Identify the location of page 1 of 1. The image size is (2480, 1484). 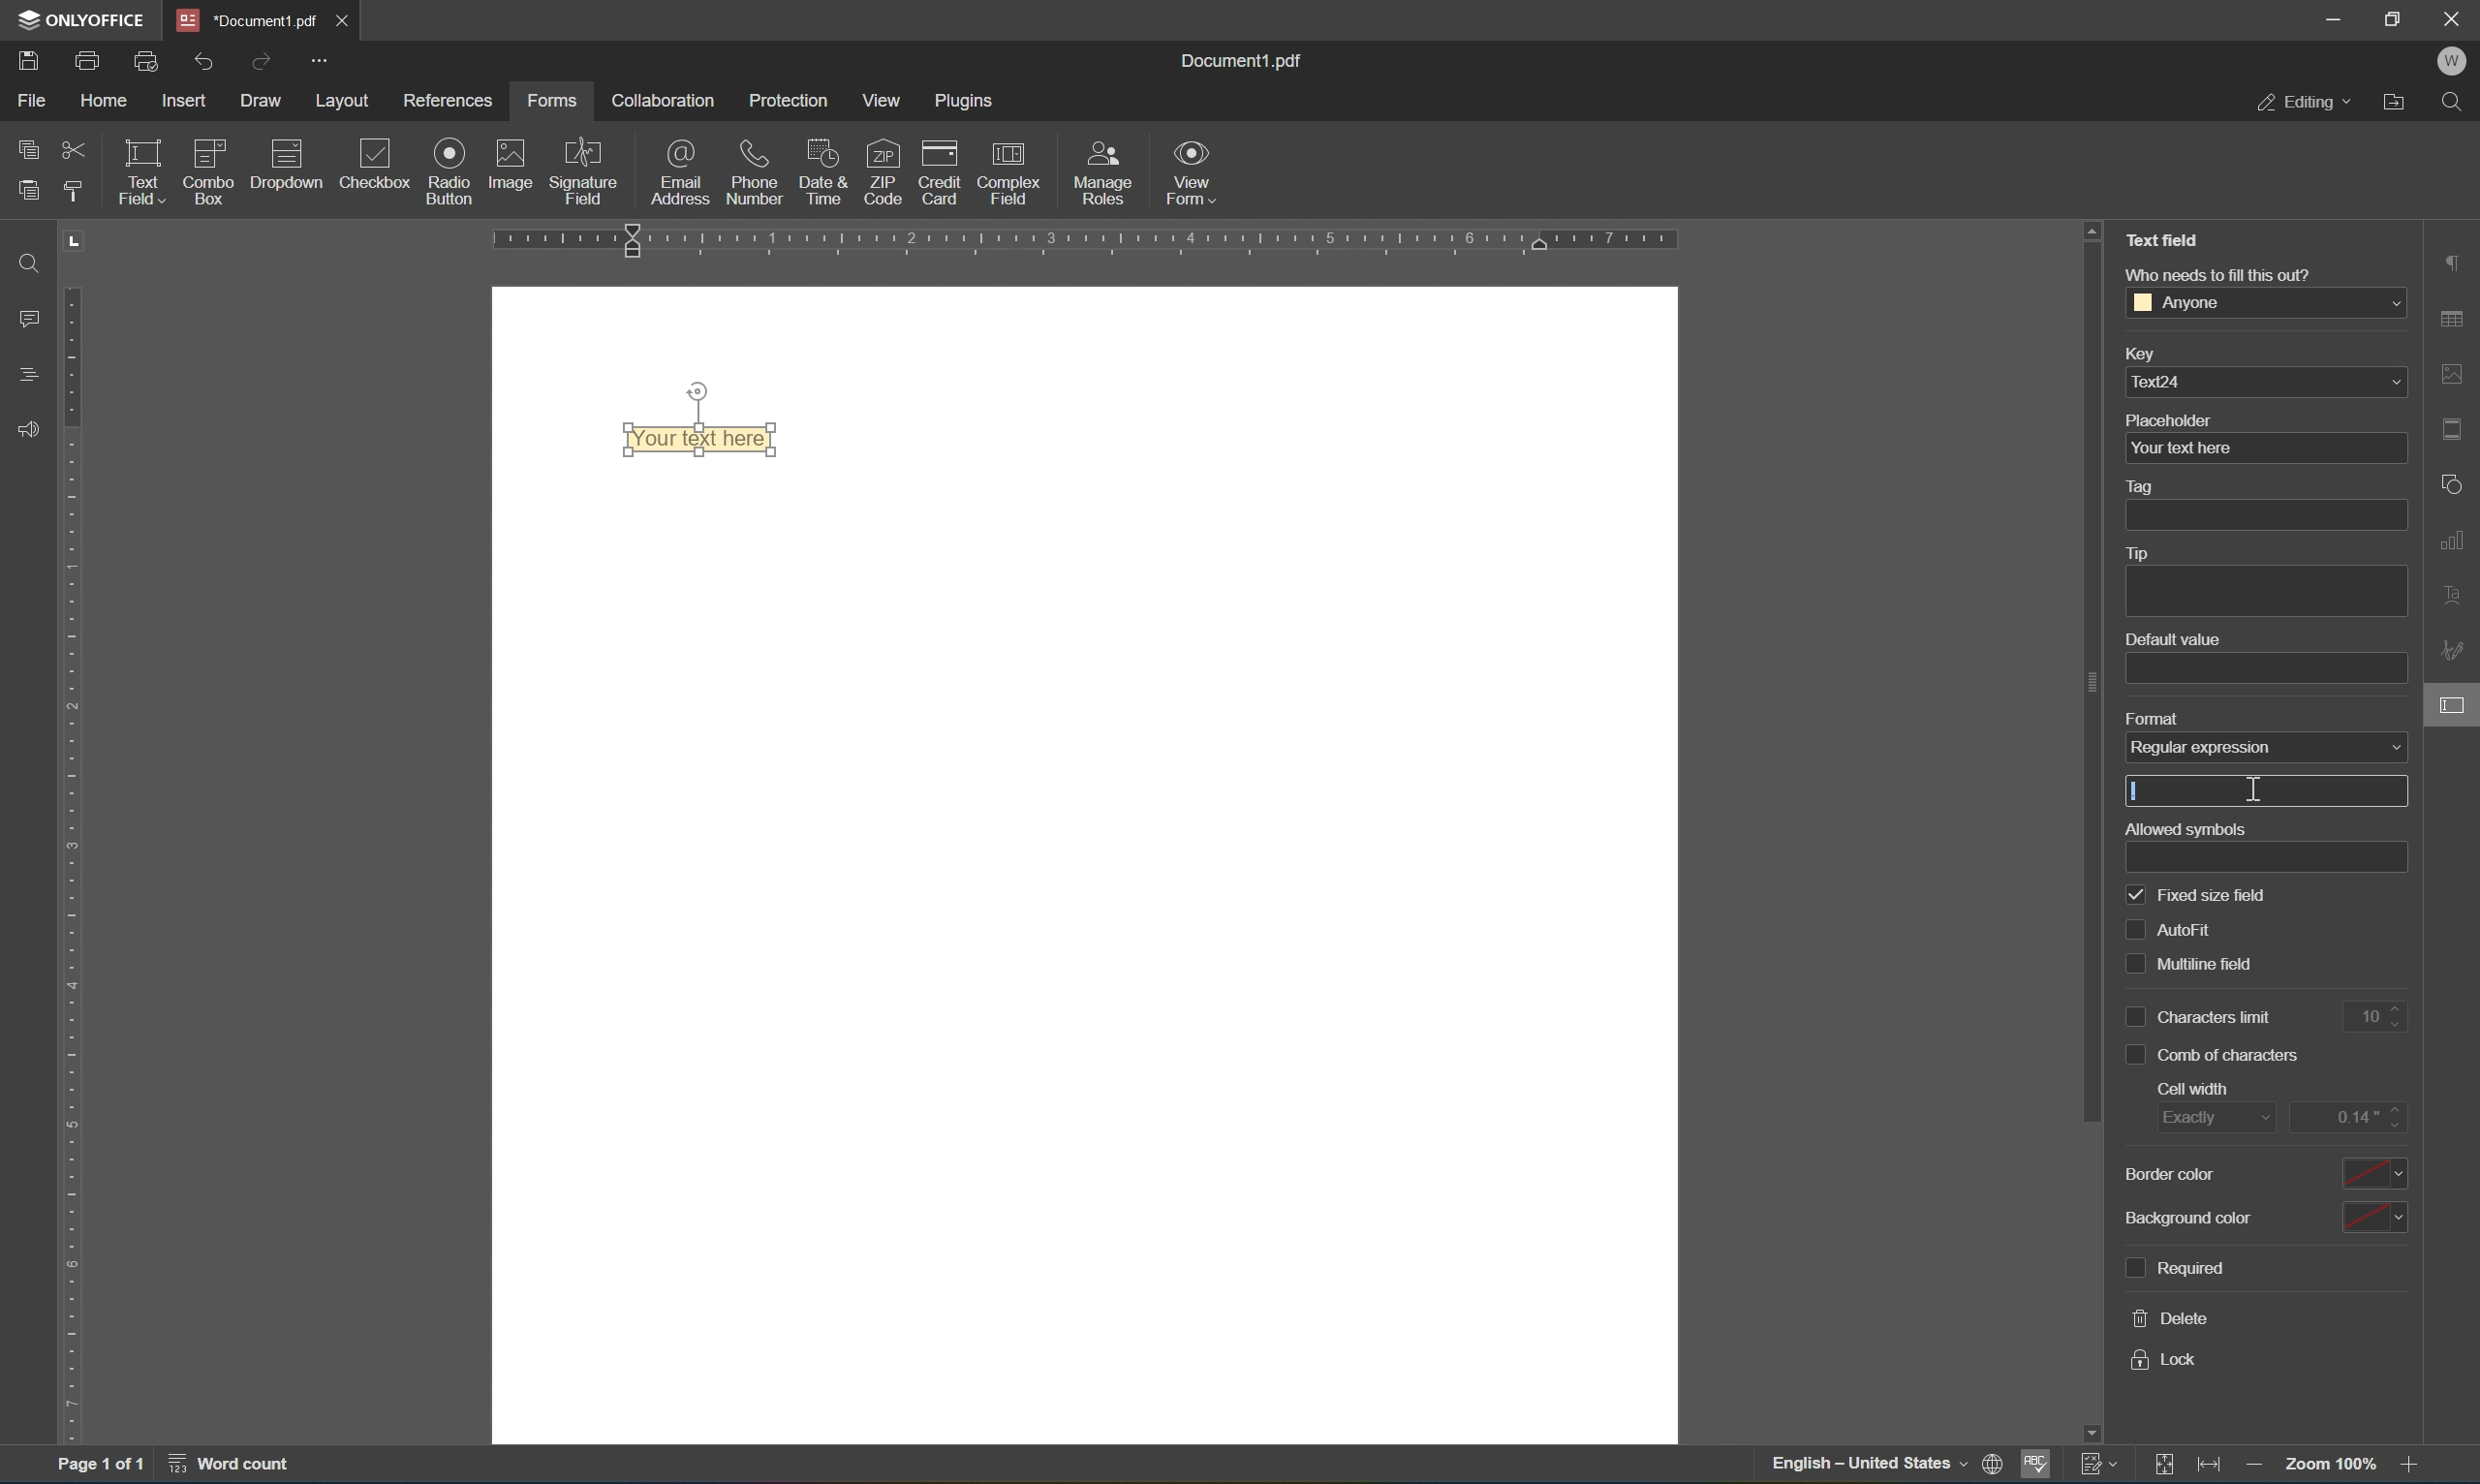
(98, 1467).